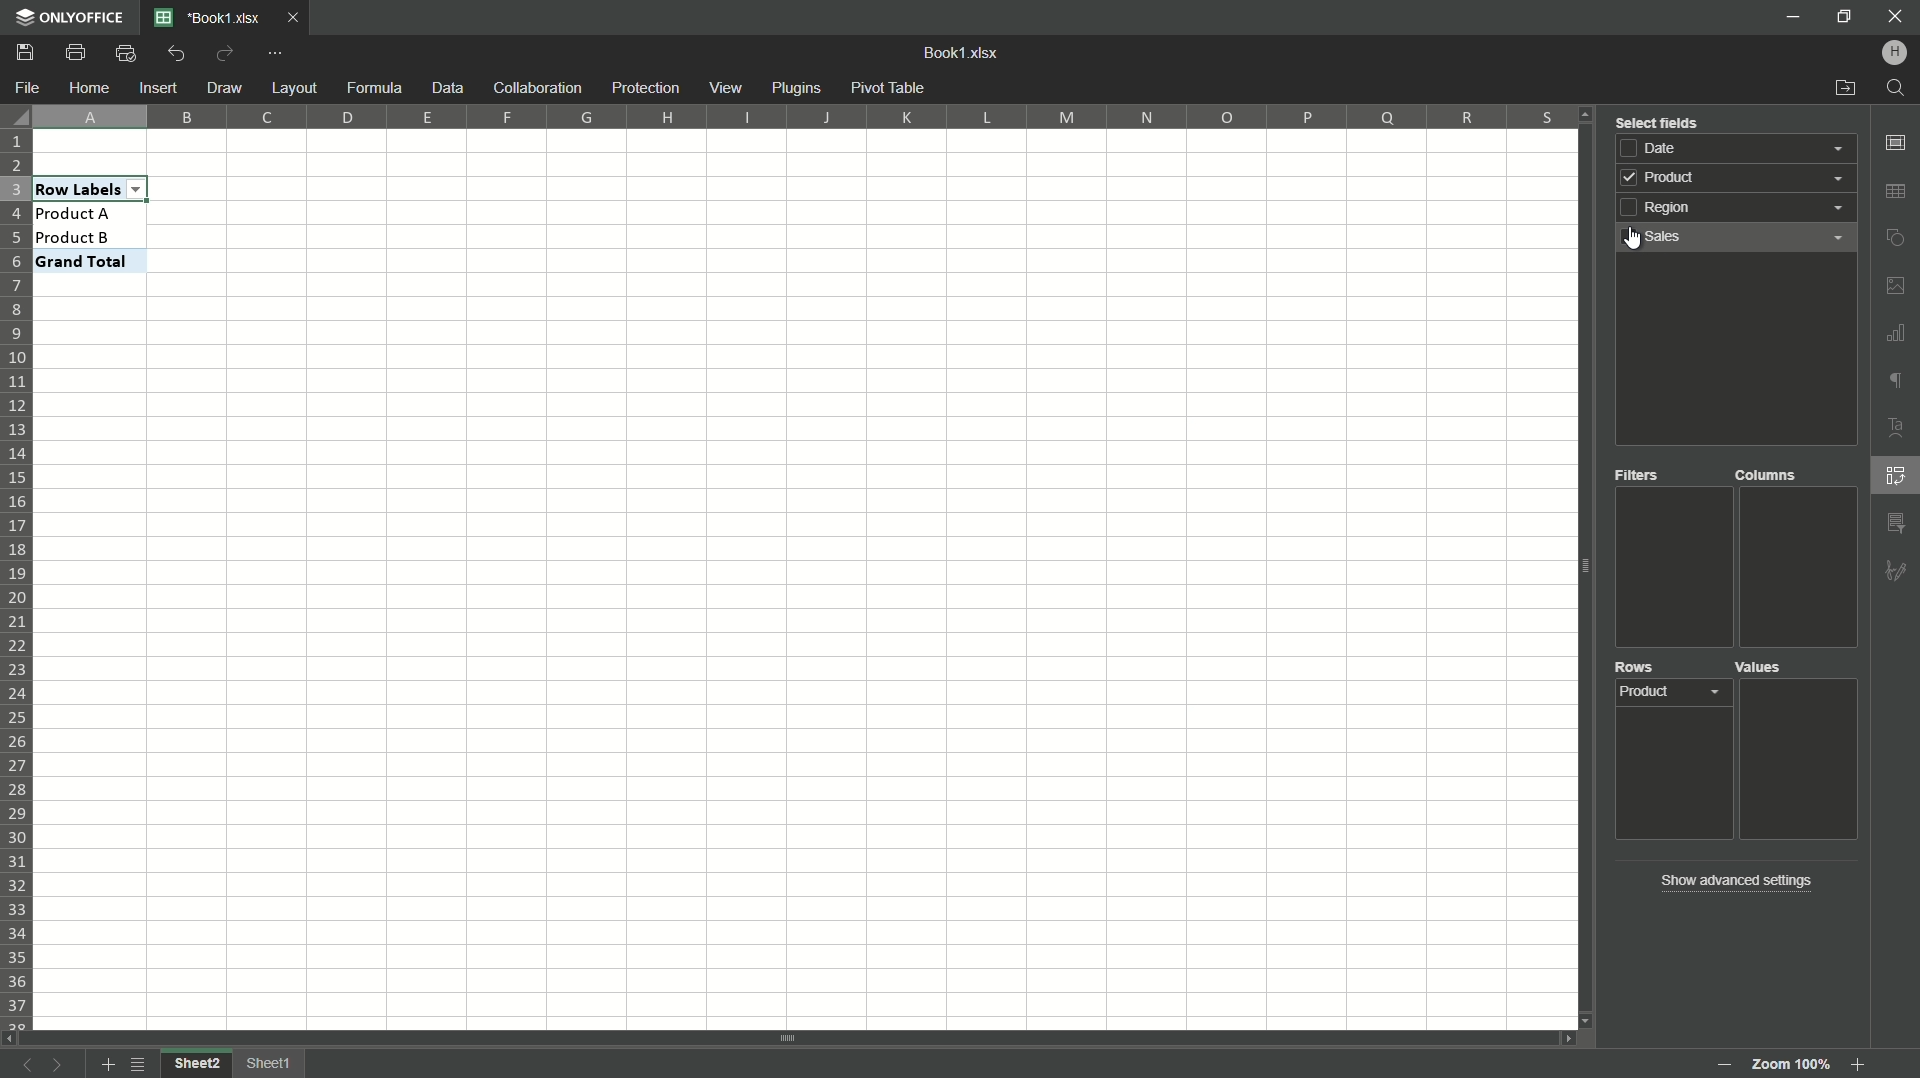 The width and height of the screenshot is (1920, 1080). I want to click on Columns, so click(1767, 476).